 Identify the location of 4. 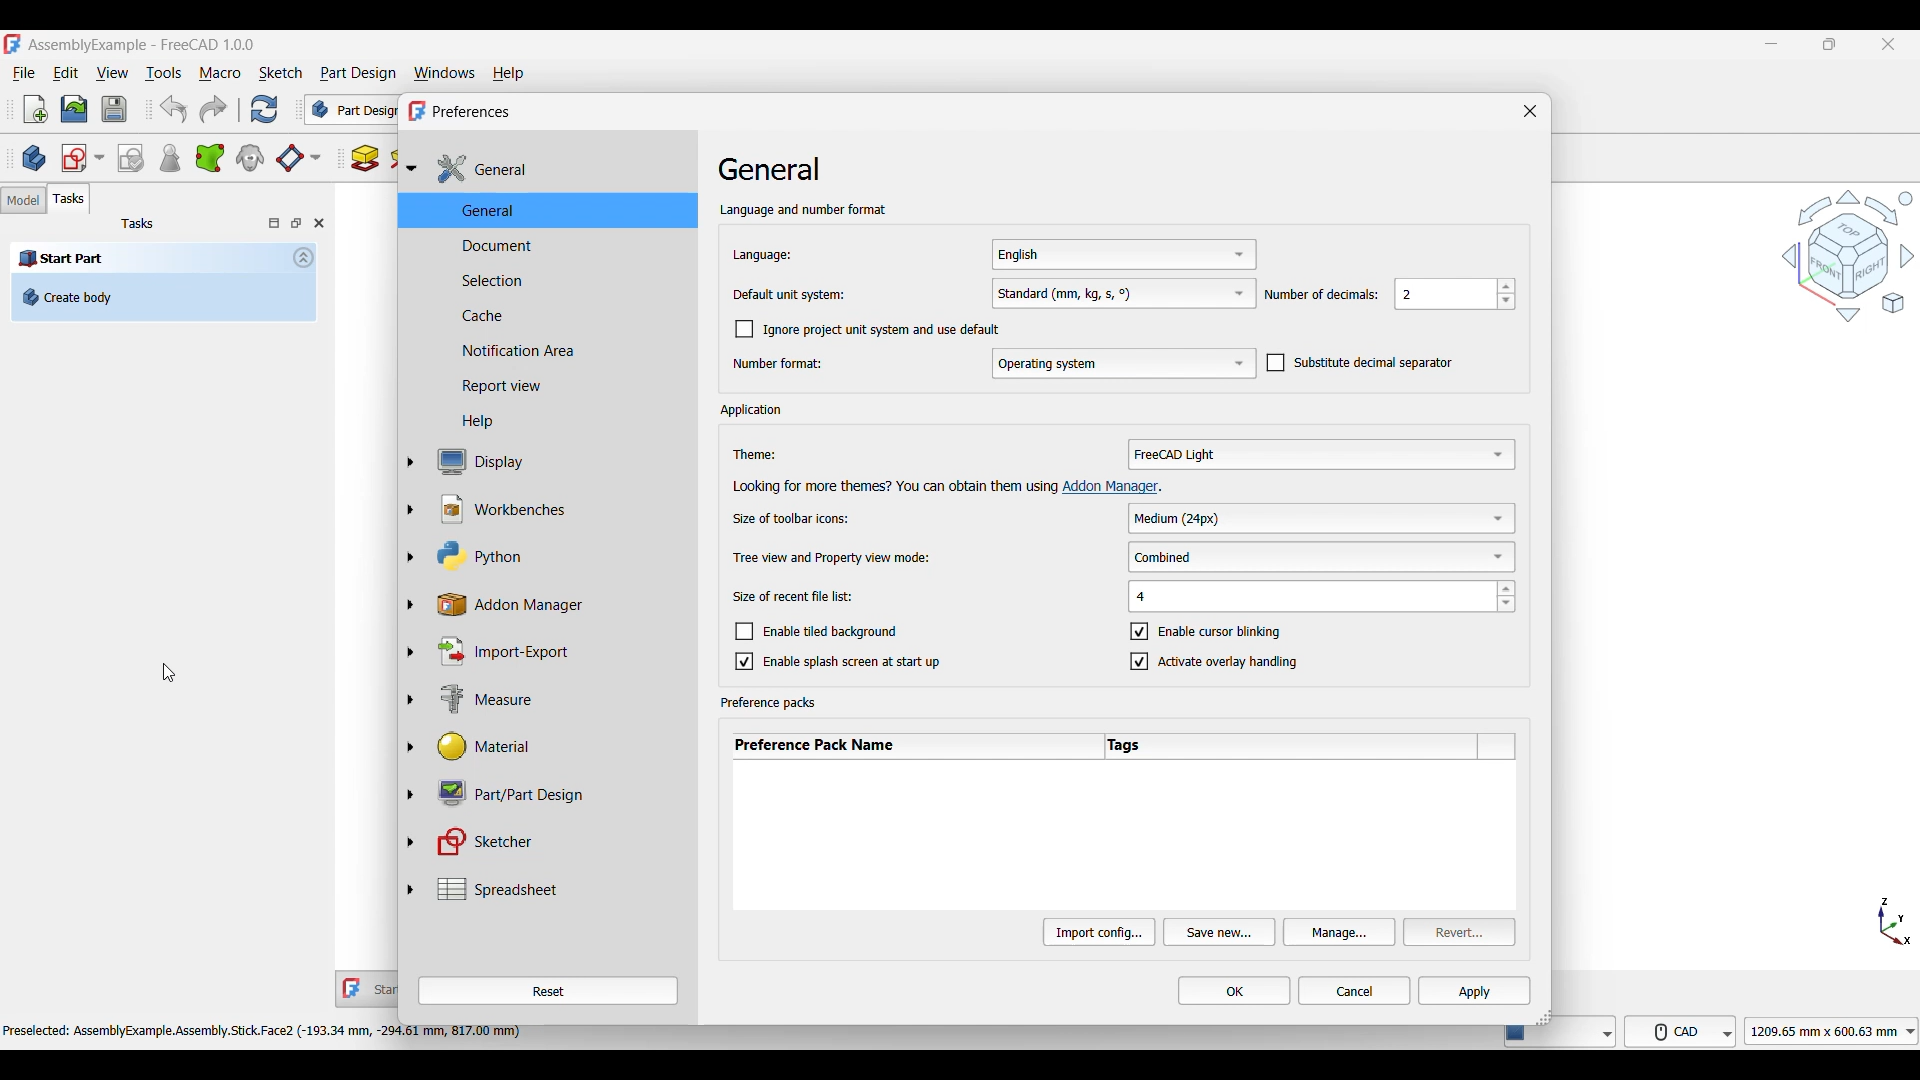
(1322, 597).